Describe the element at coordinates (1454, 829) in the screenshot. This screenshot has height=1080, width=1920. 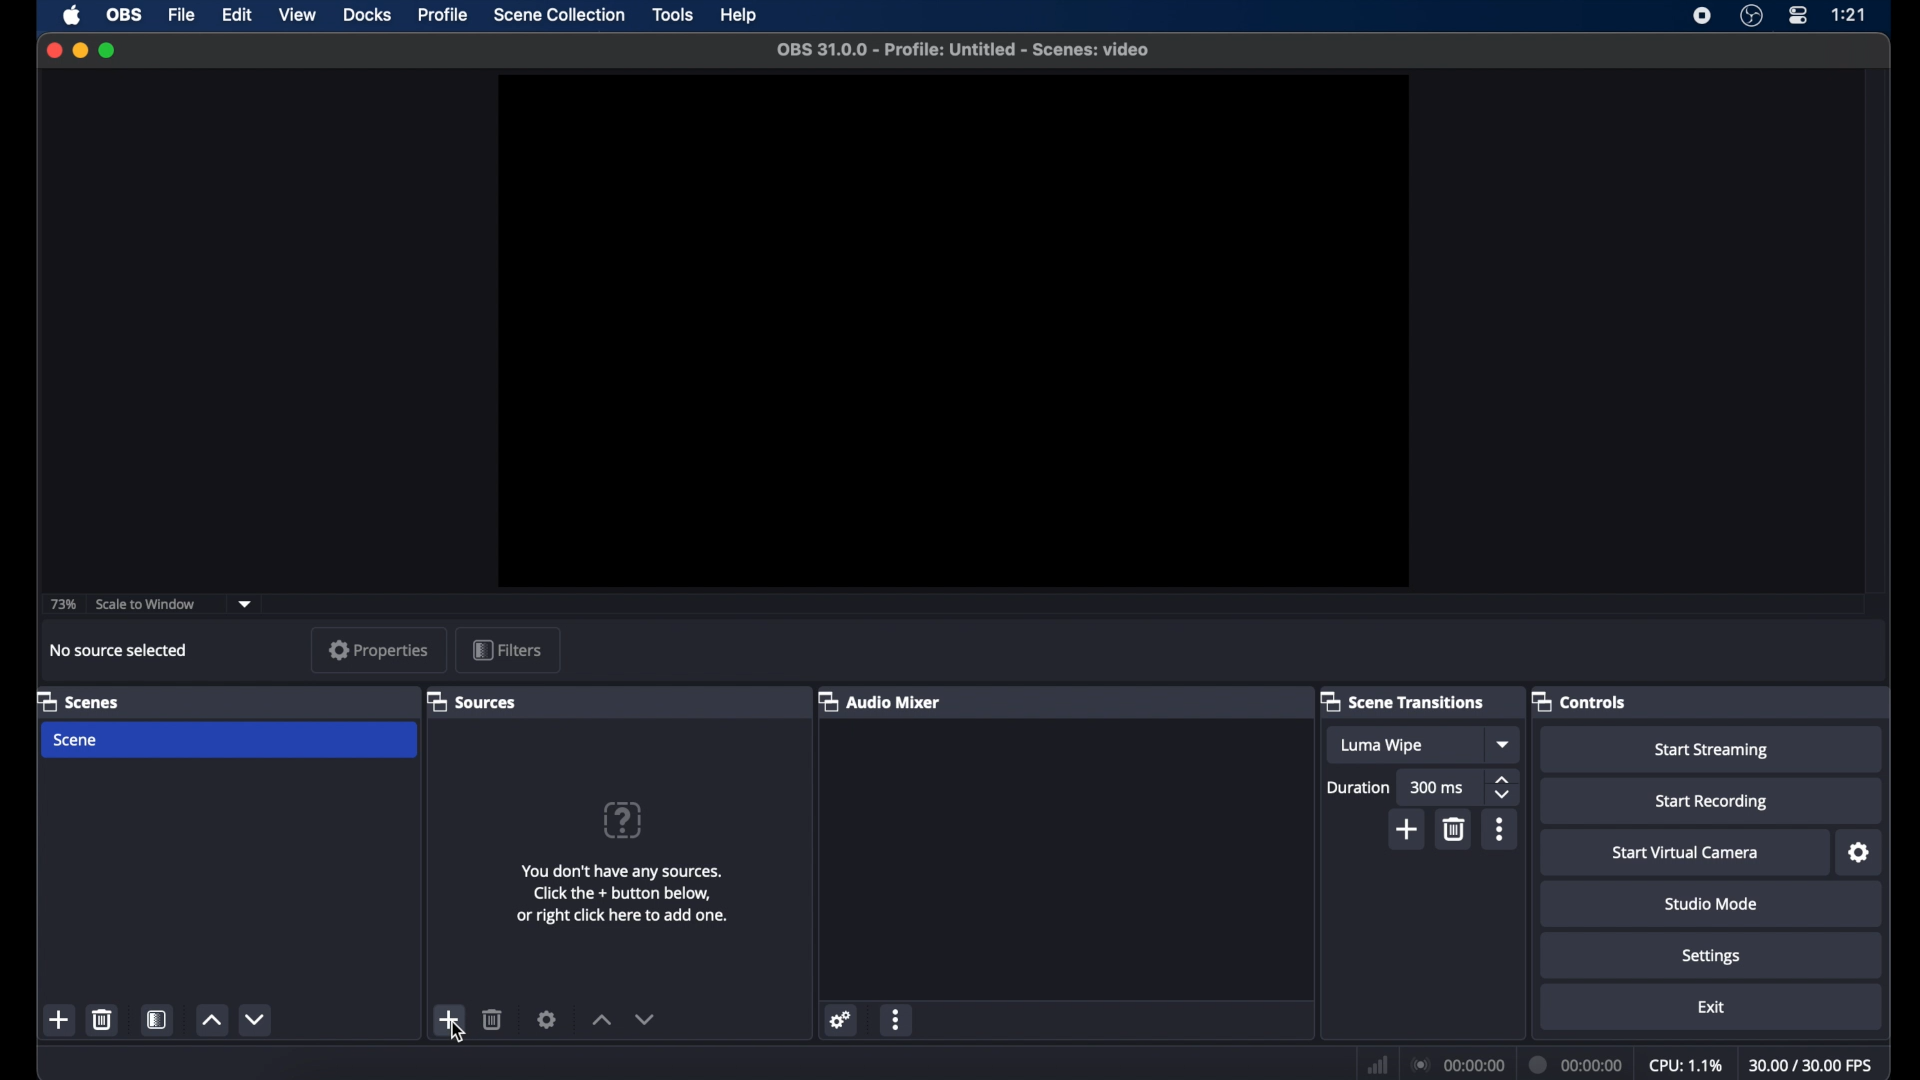
I see `delete` at that location.